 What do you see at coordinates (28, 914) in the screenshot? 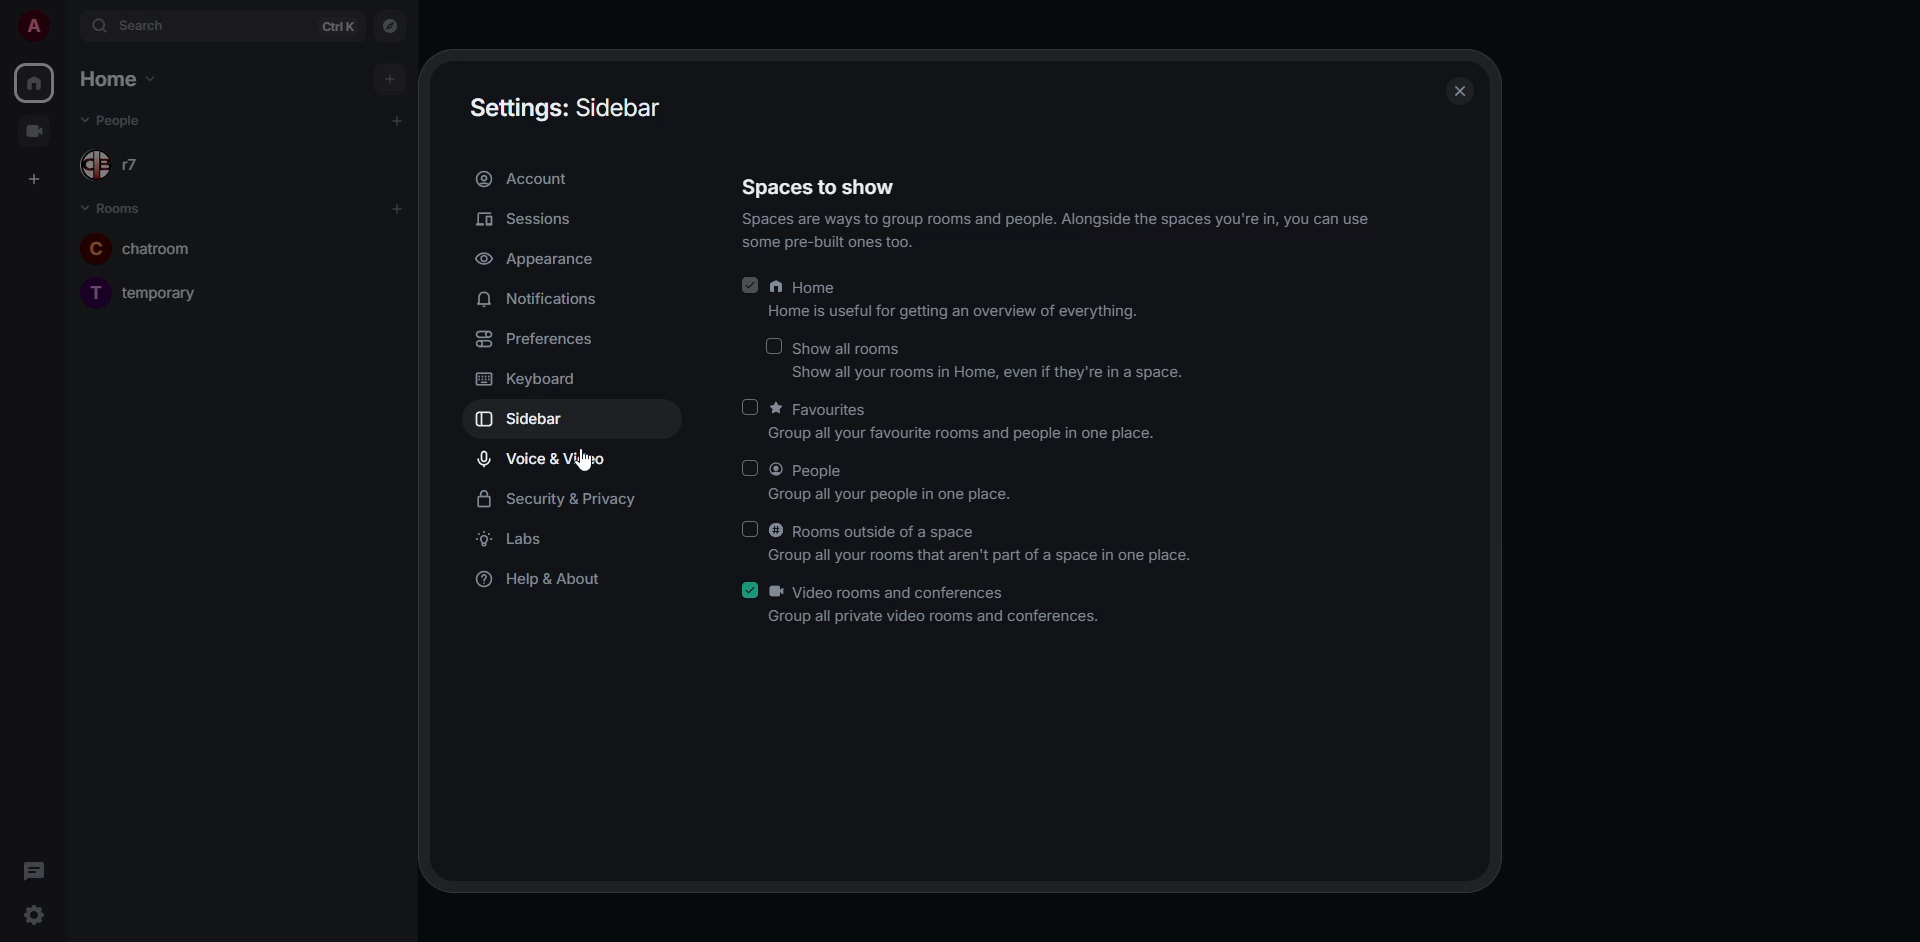
I see `quick settings` at bounding box center [28, 914].